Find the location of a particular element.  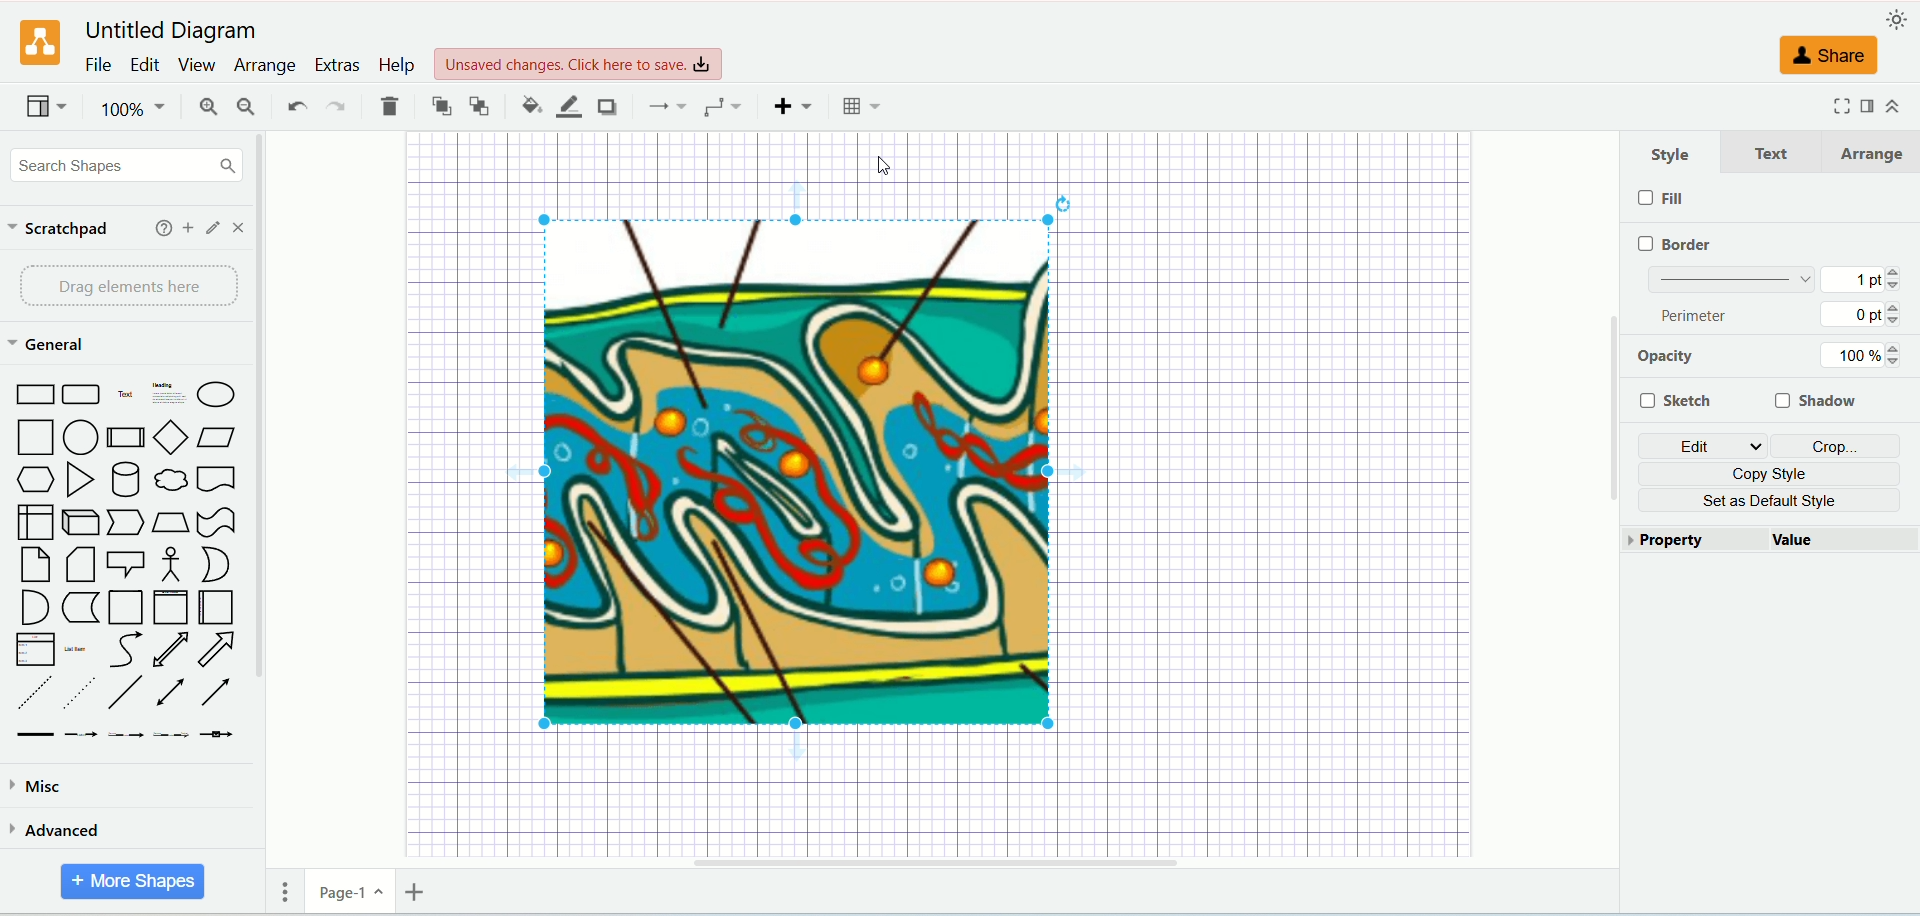

Square is located at coordinates (36, 438).